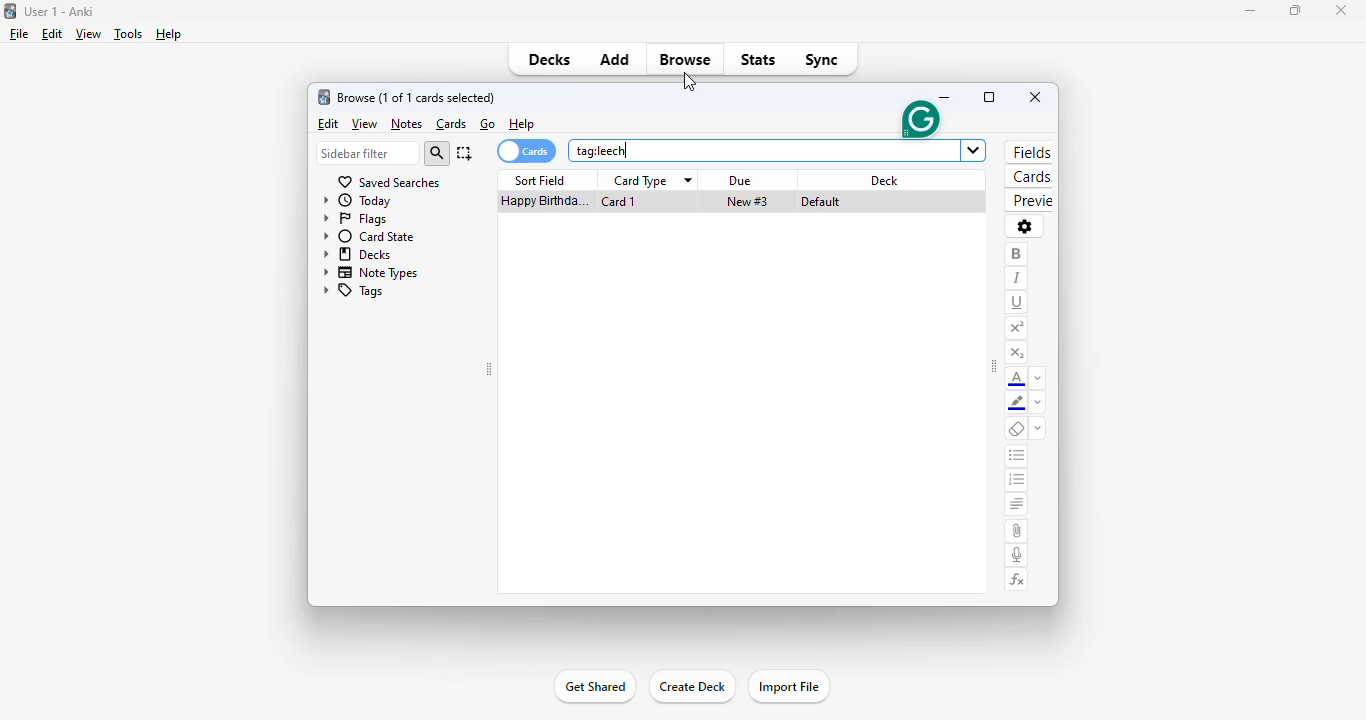 Image resolution: width=1366 pixels, height=720 pixels. What do you see at coordinates (1039, 377) in the screenshot?
I see `change color` at bounding box center [1039, 377].